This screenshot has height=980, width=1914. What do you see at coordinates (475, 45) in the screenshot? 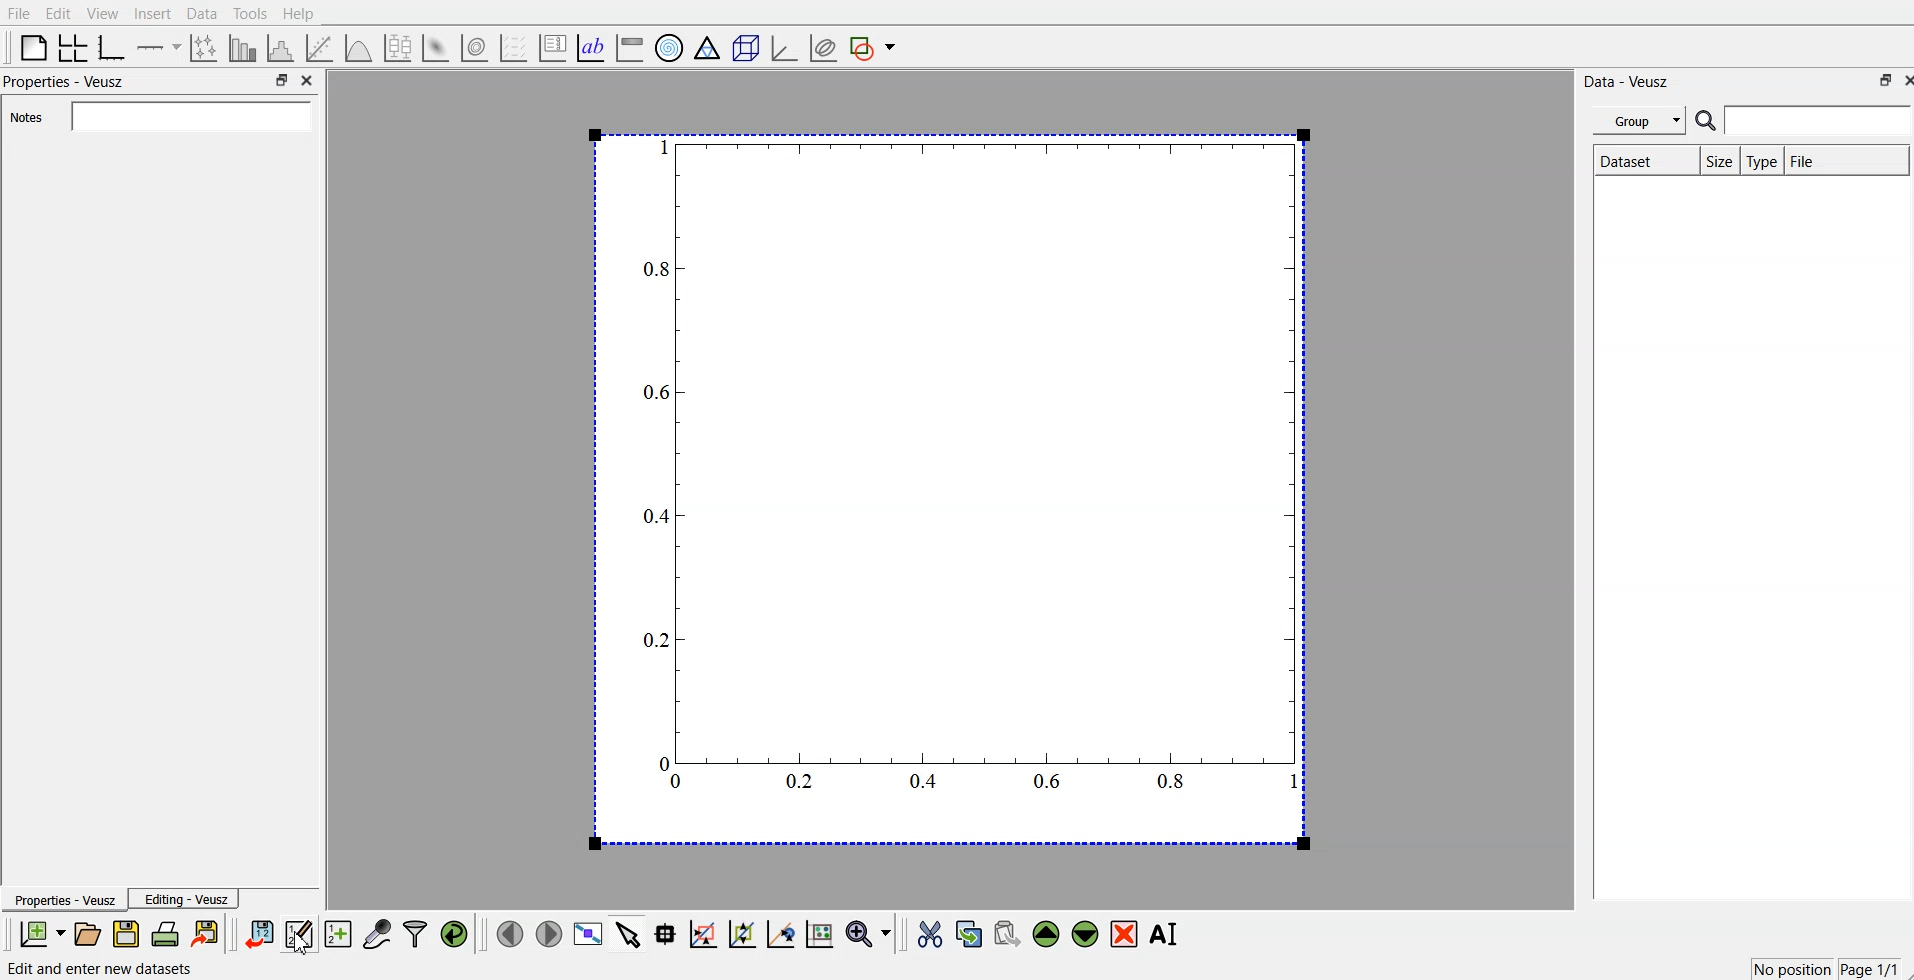
I see `plot 2d datasets as contours` at bounding box center [475, 45].